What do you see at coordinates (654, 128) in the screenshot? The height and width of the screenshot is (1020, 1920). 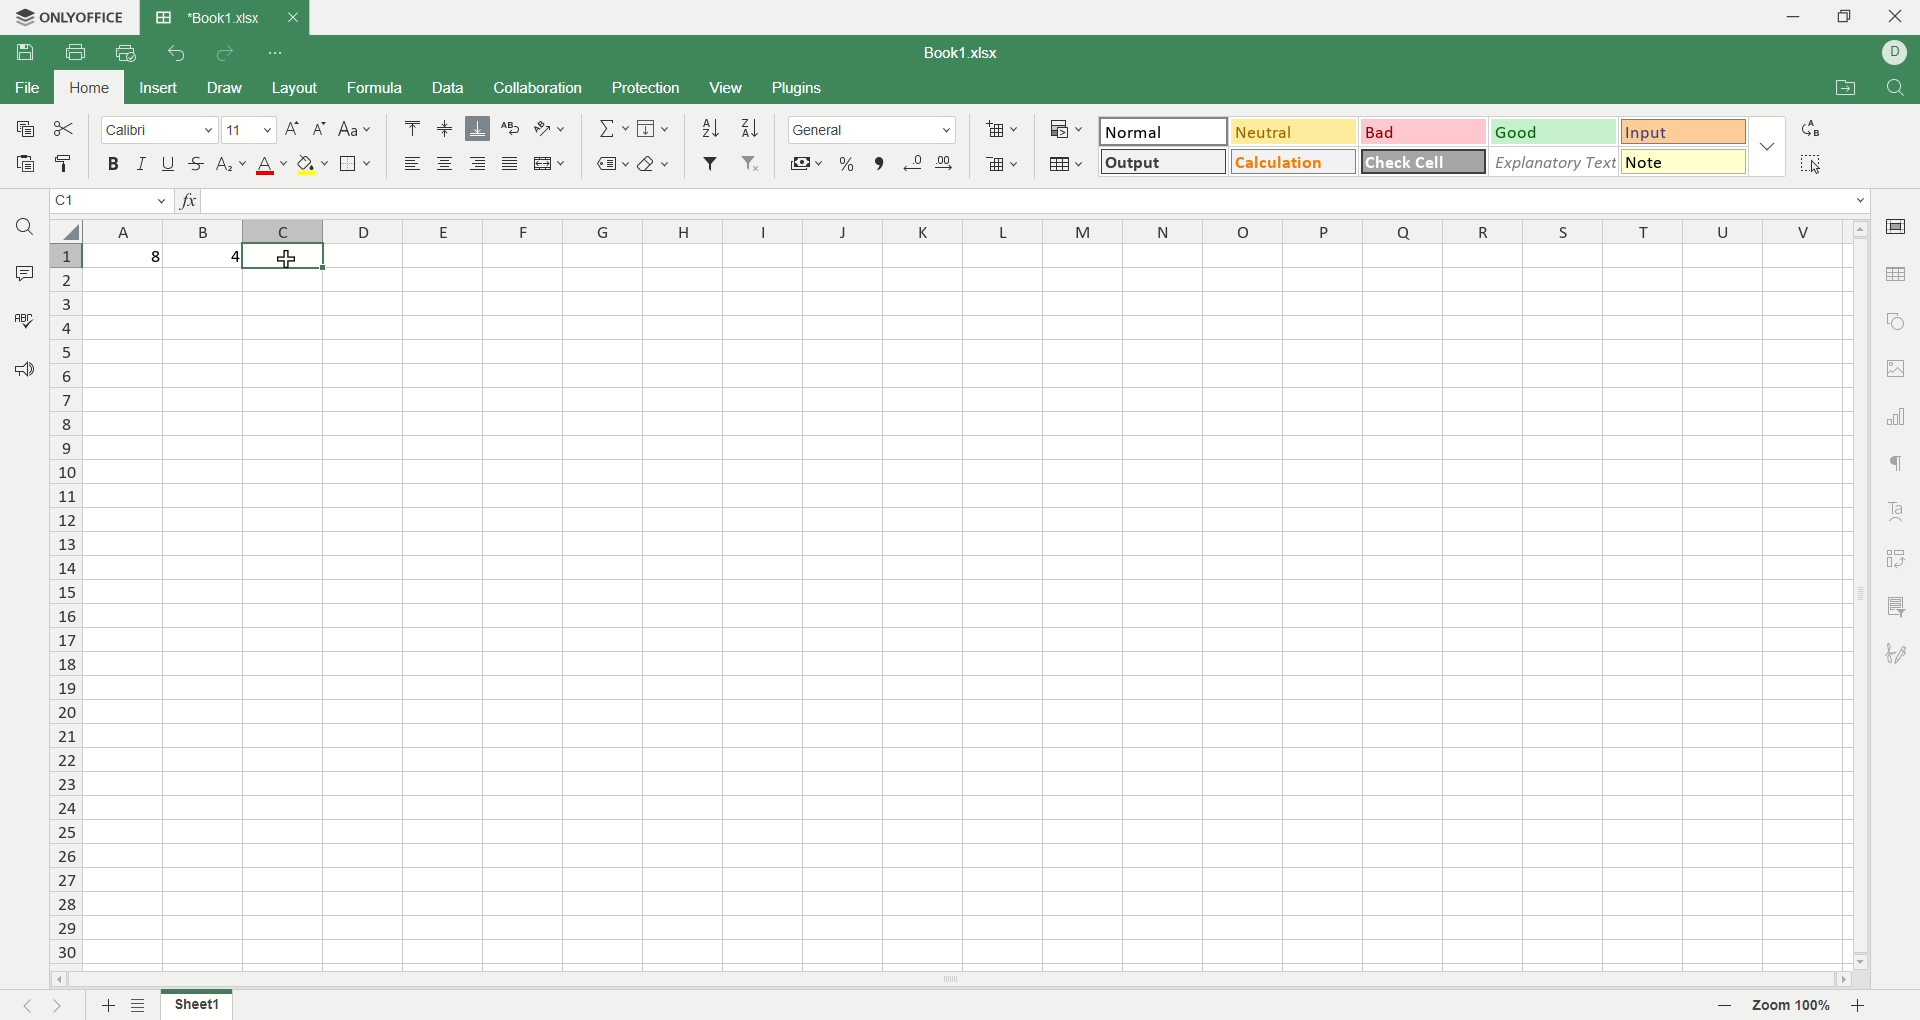 I see `fill` at bounding box center [654, 128].